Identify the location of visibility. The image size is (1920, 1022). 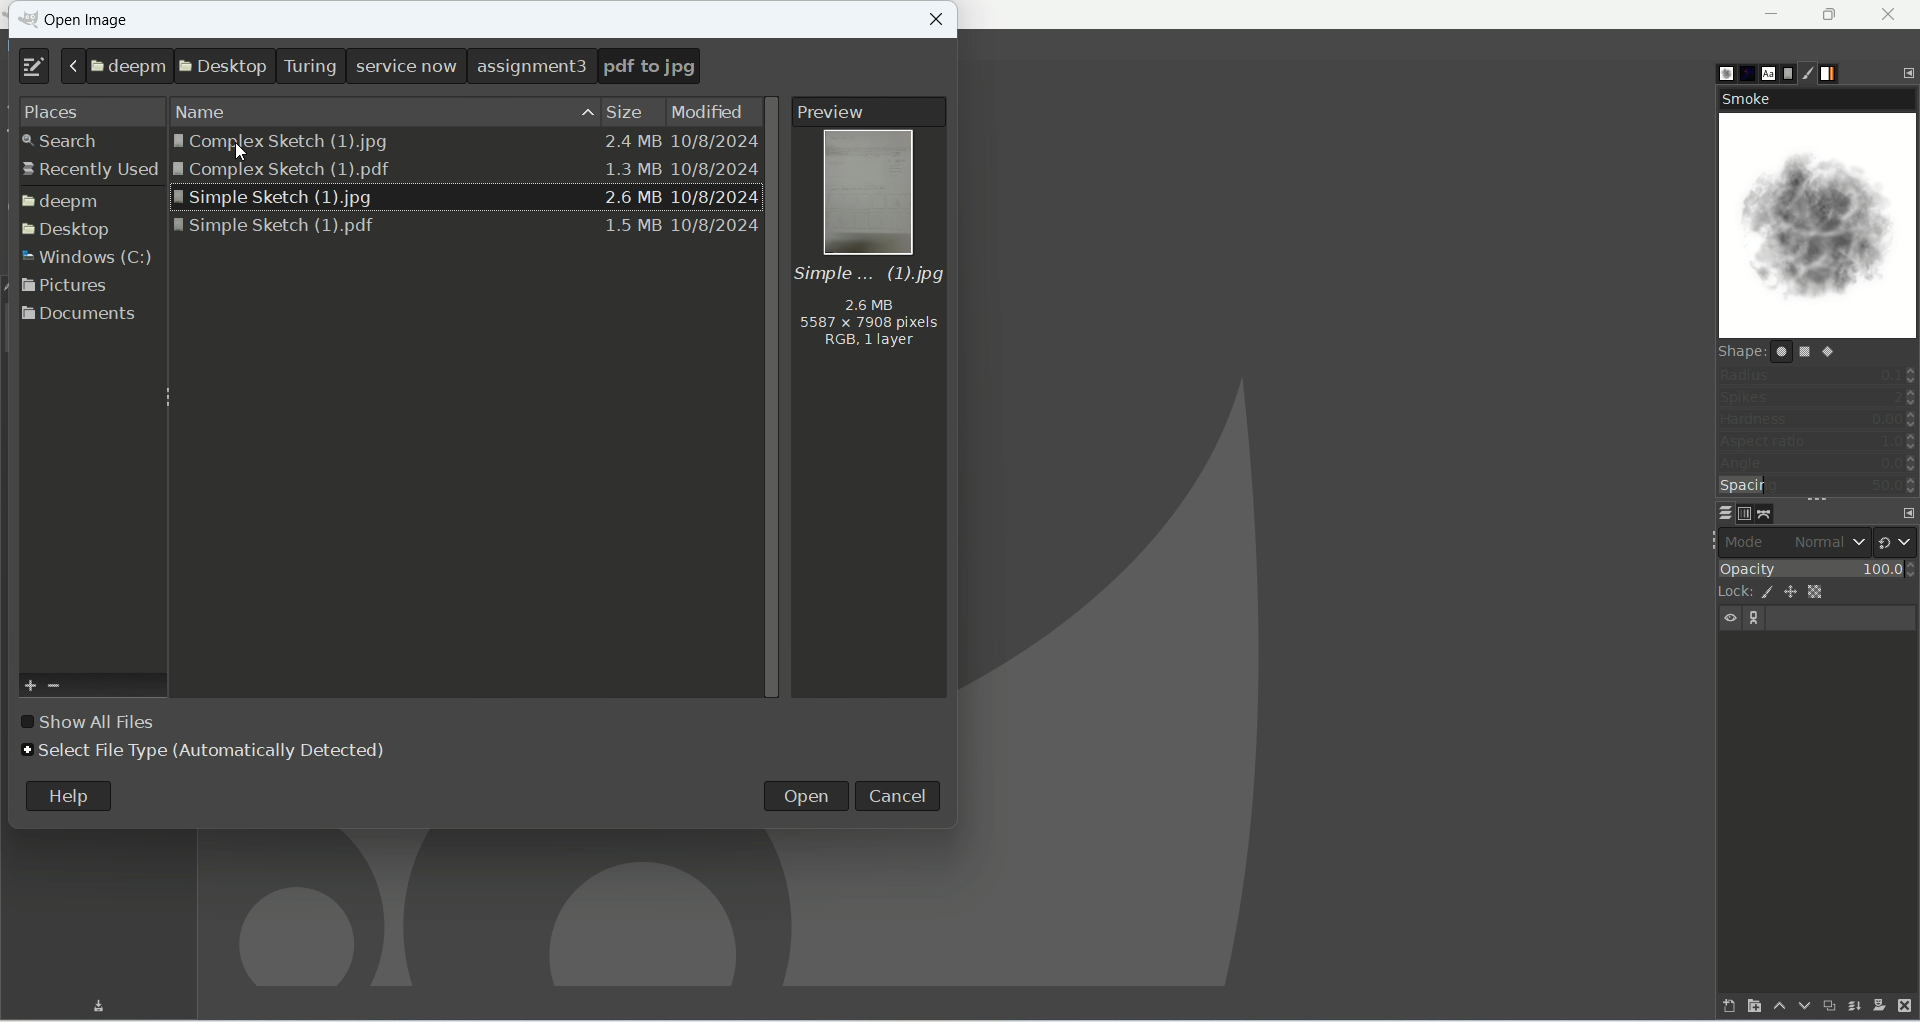
(1728, 617).